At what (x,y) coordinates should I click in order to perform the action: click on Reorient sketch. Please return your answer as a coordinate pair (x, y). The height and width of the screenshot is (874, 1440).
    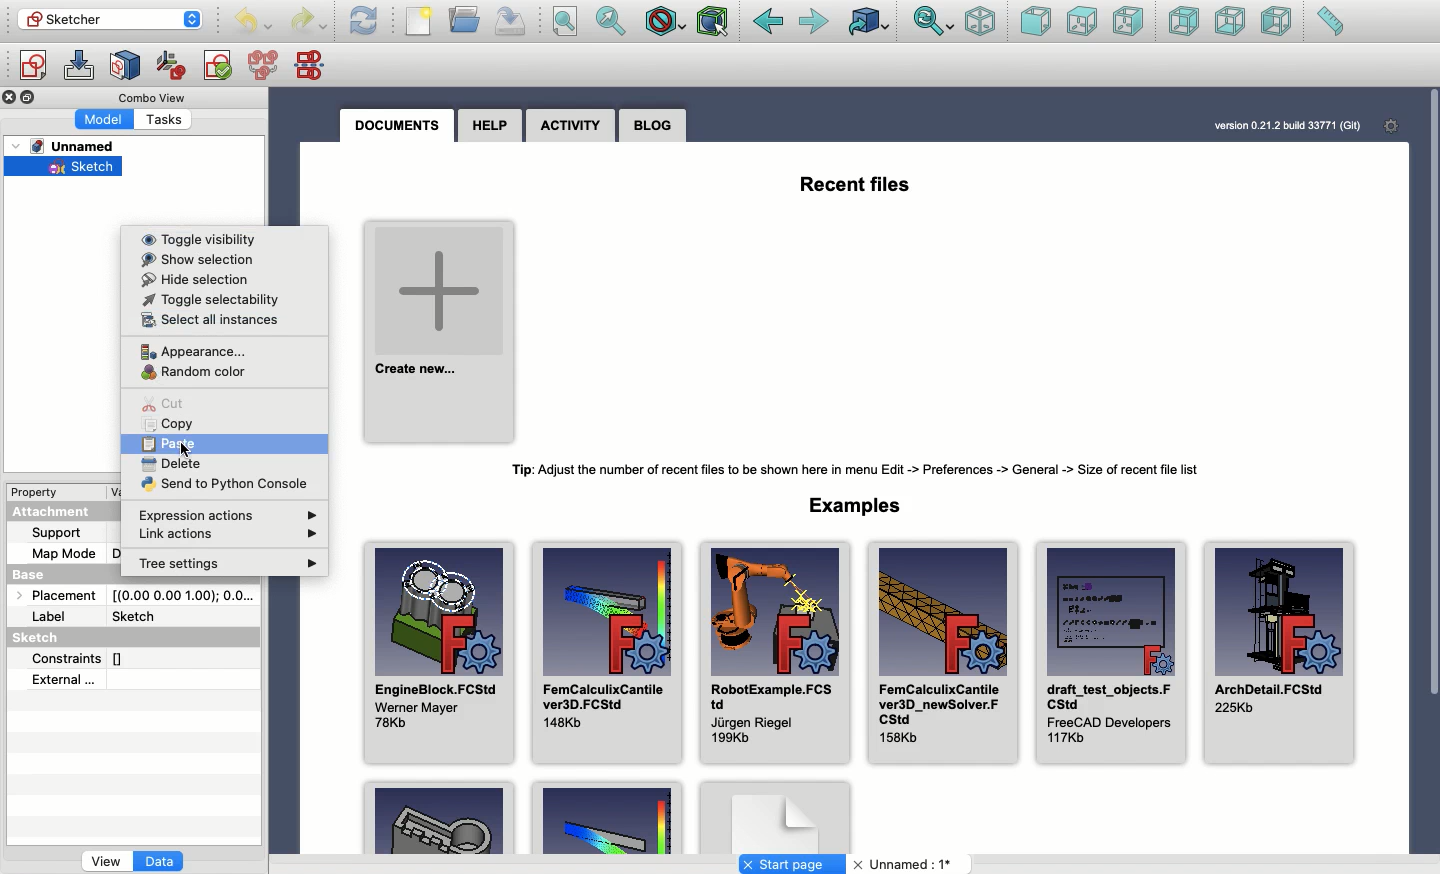
    Looking at the image, I should click on (172, 66).